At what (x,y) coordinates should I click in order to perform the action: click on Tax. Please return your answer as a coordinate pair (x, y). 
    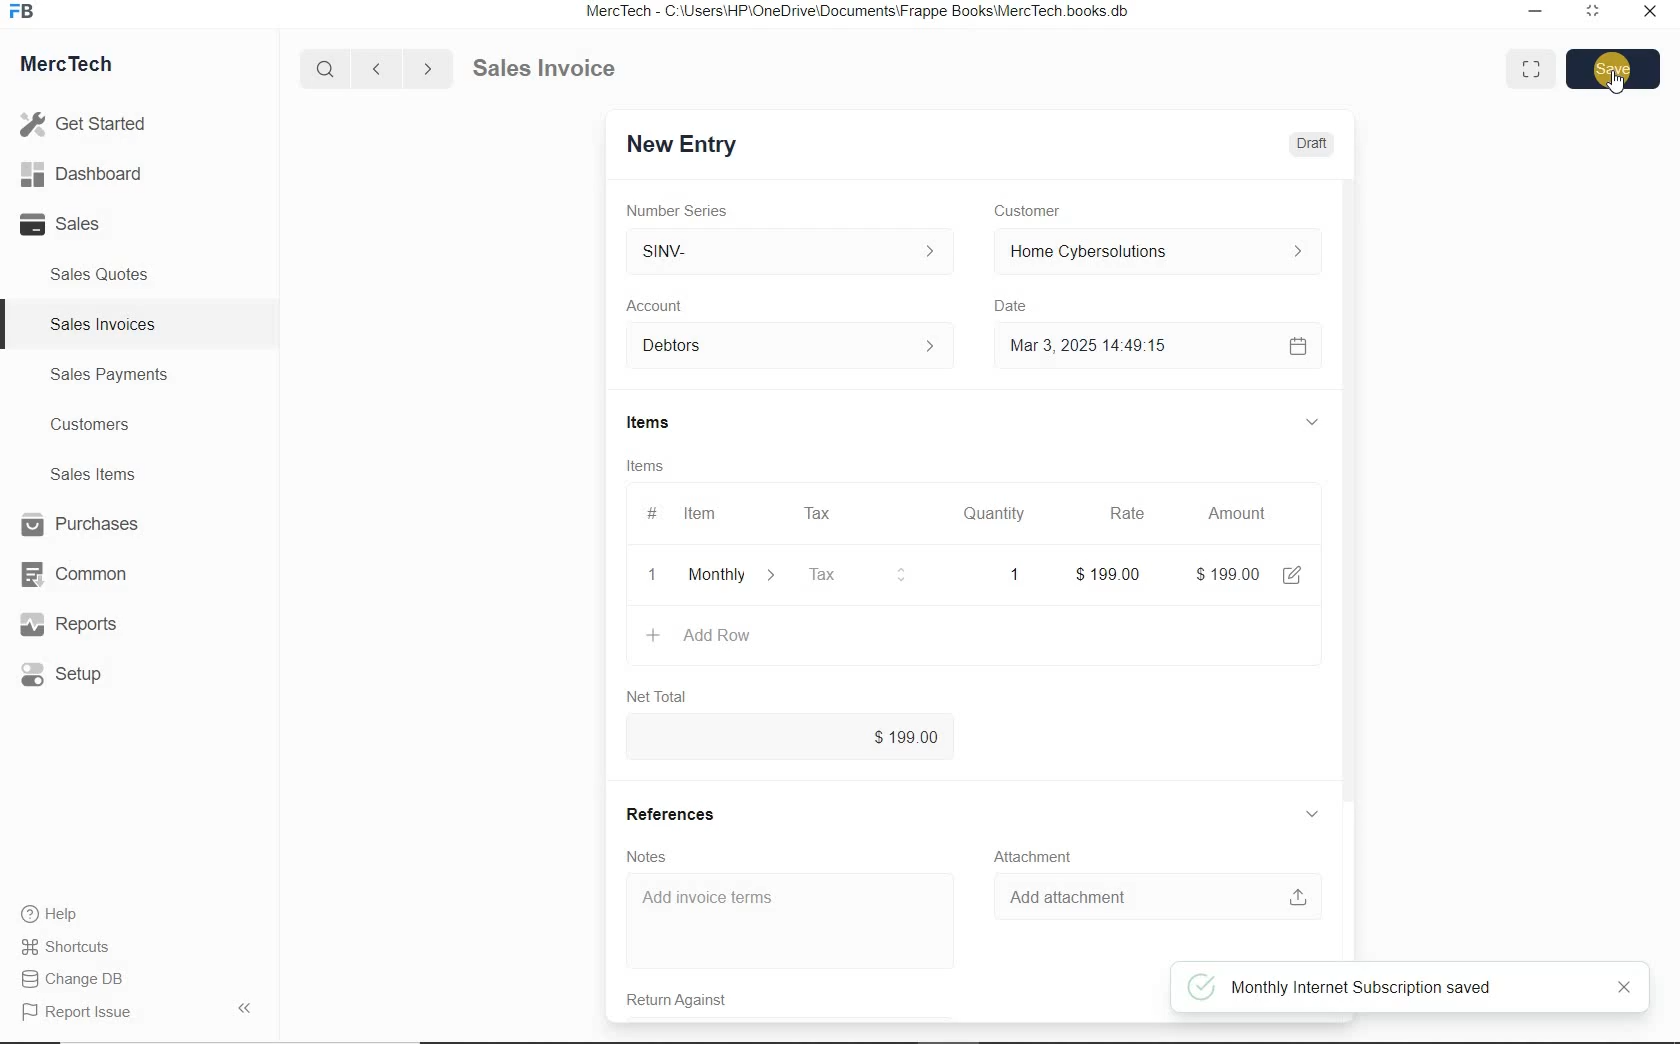
    Looking at the image, I should click on (818, 512).